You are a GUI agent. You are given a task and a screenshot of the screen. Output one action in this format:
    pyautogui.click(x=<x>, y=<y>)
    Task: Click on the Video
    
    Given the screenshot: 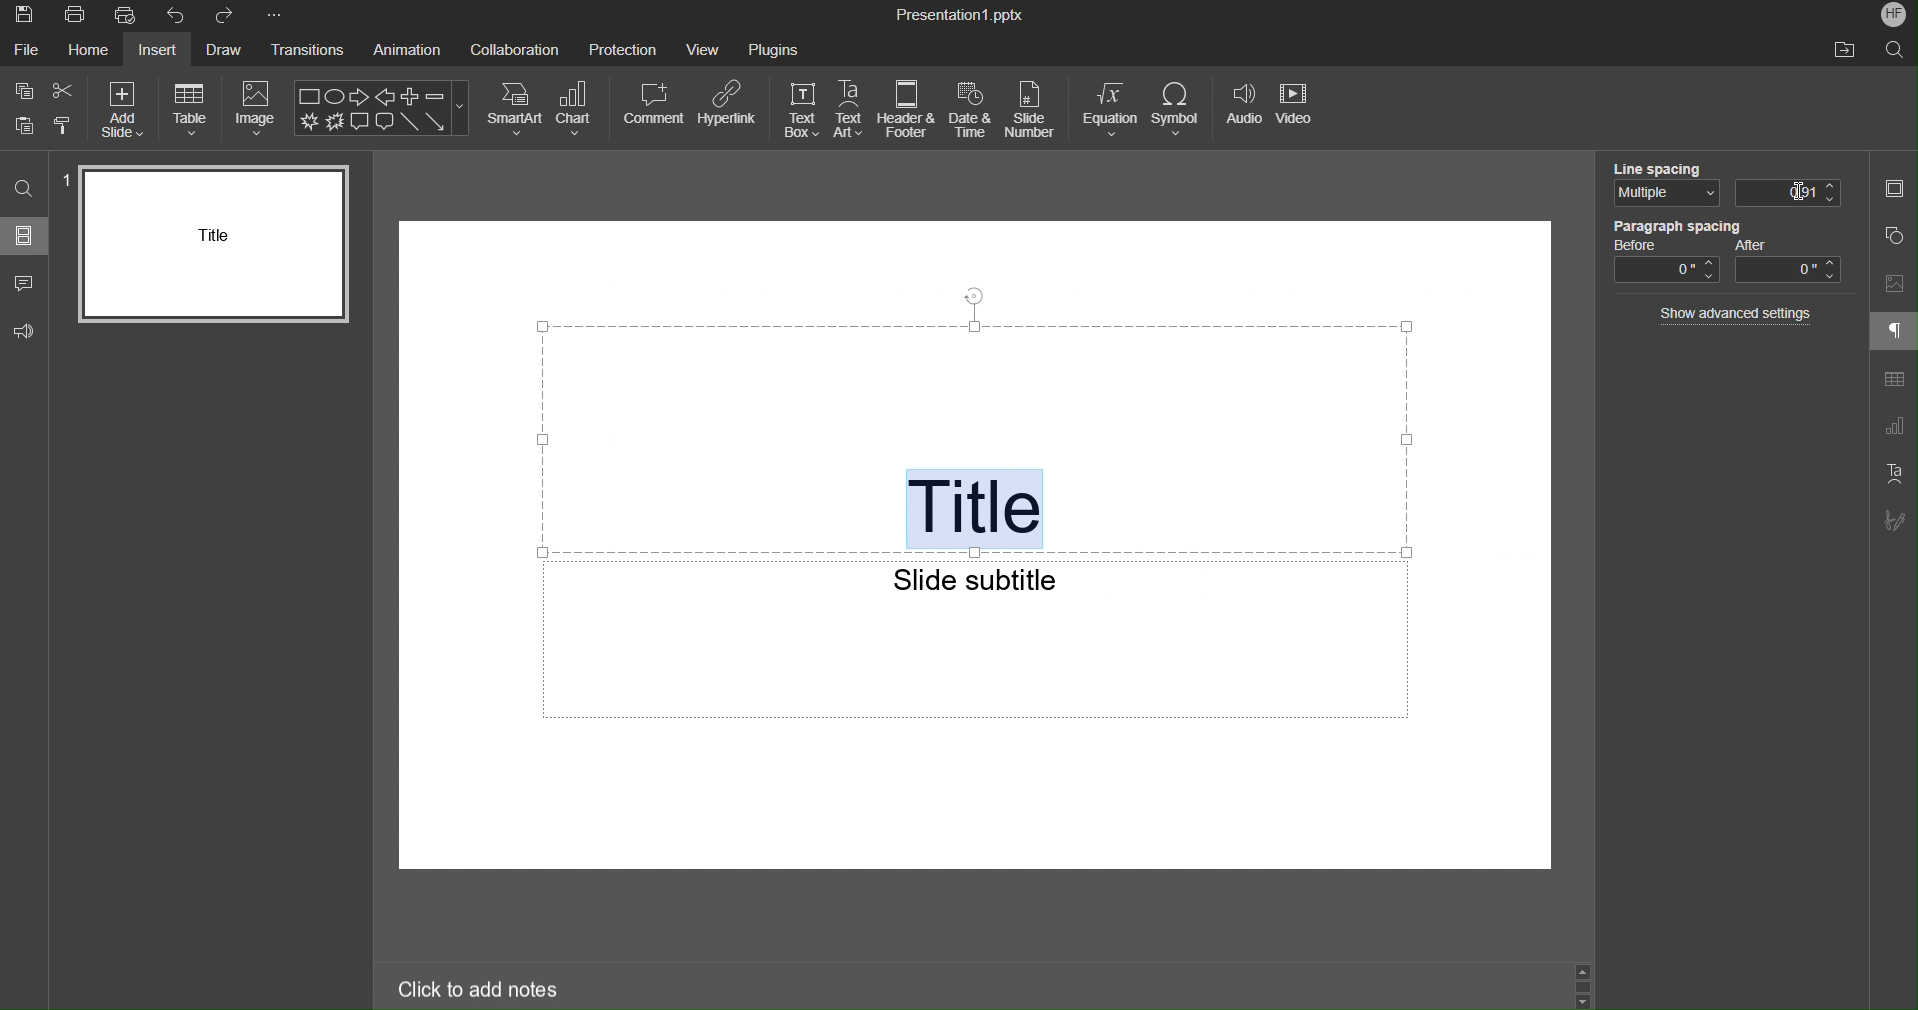 What is the action you would take?
    pyautogui.click(x=1301, y=112)
    